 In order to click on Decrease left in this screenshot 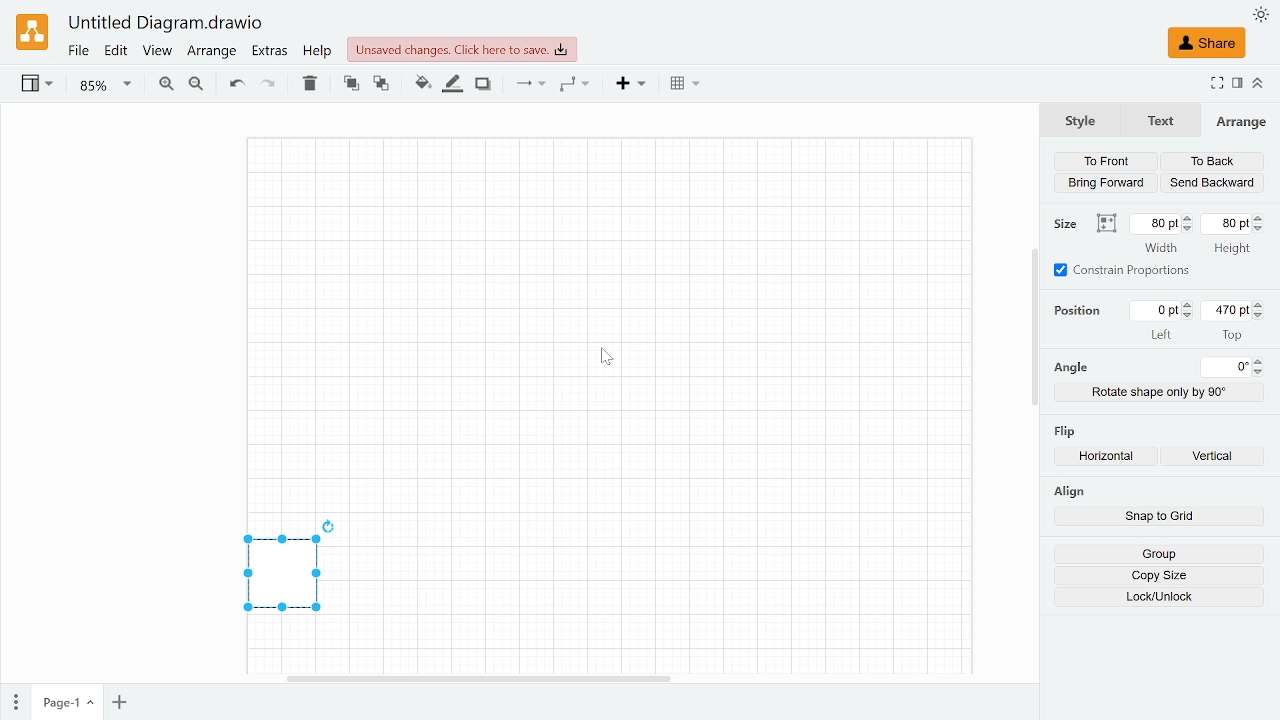, I will do `click(1190, 316)`.